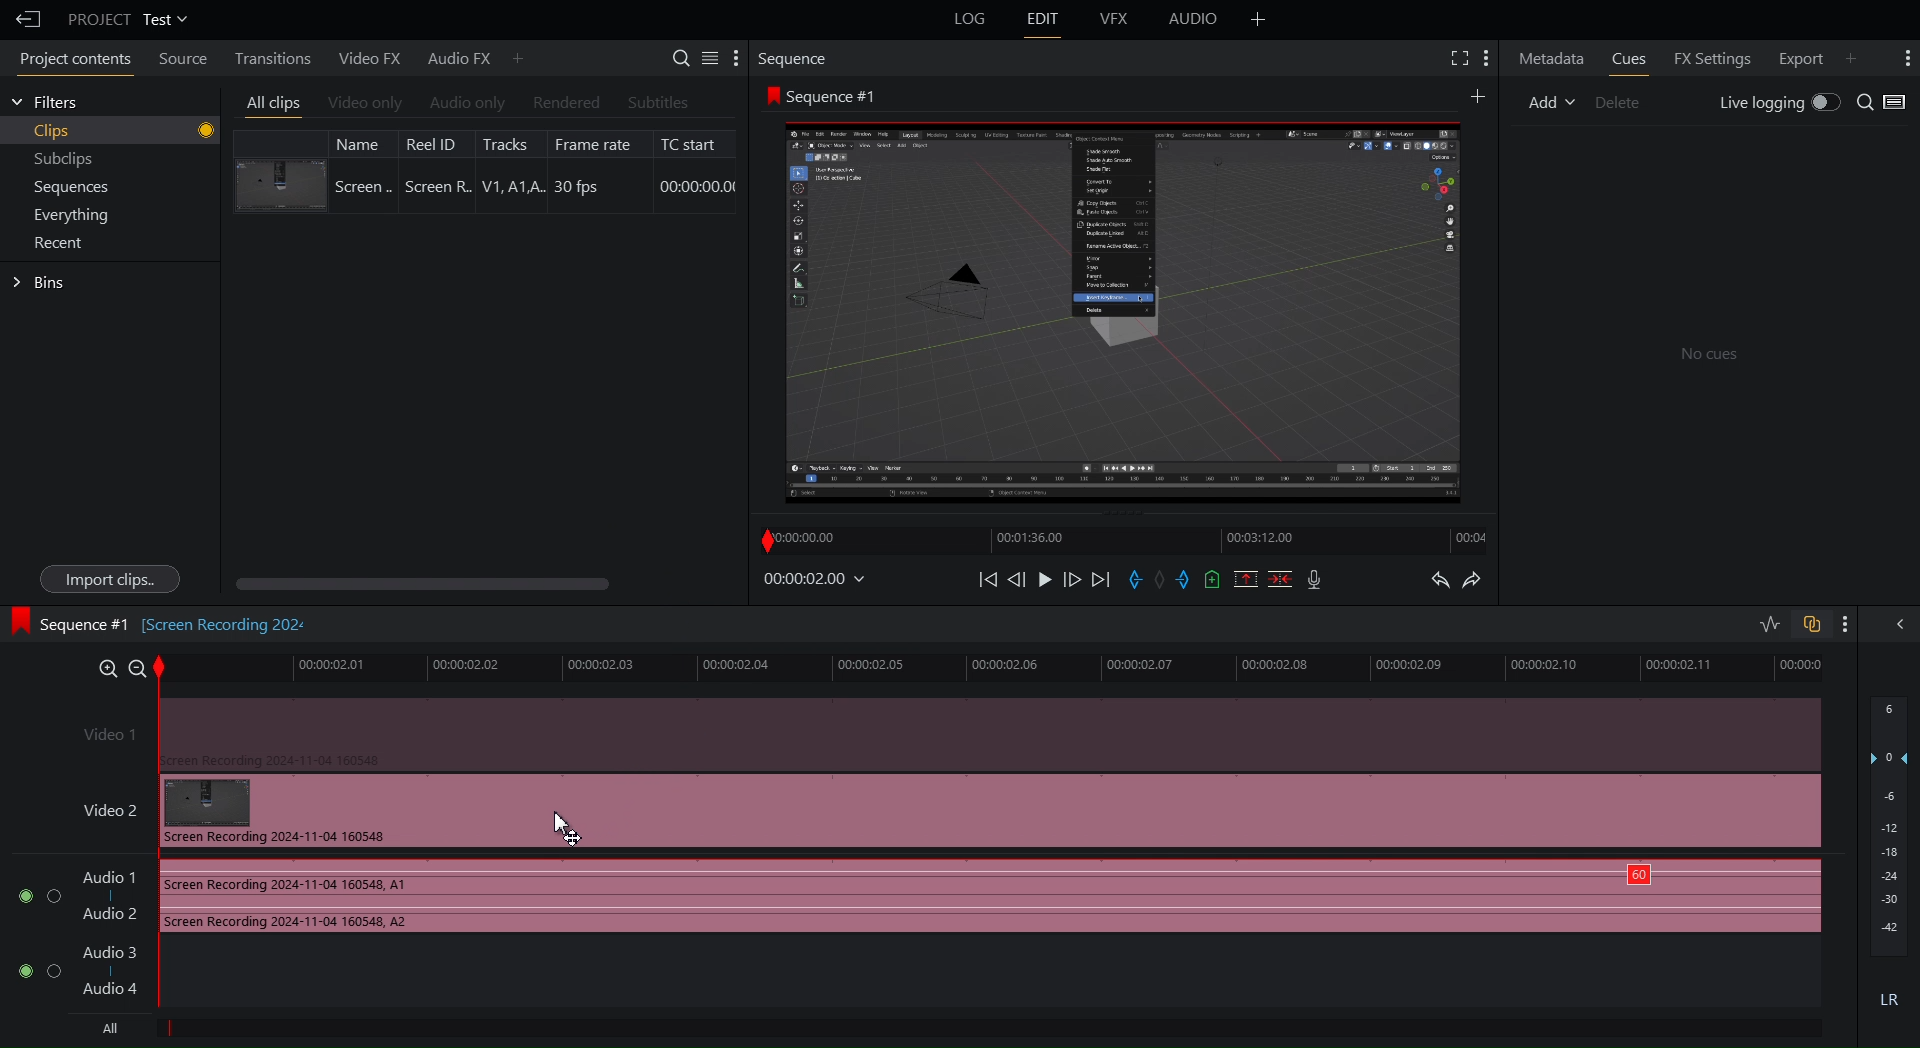 Image resolution: width=1920 pixels, height=1048 pixels. I want to click on No cues, so click(1710, 356).